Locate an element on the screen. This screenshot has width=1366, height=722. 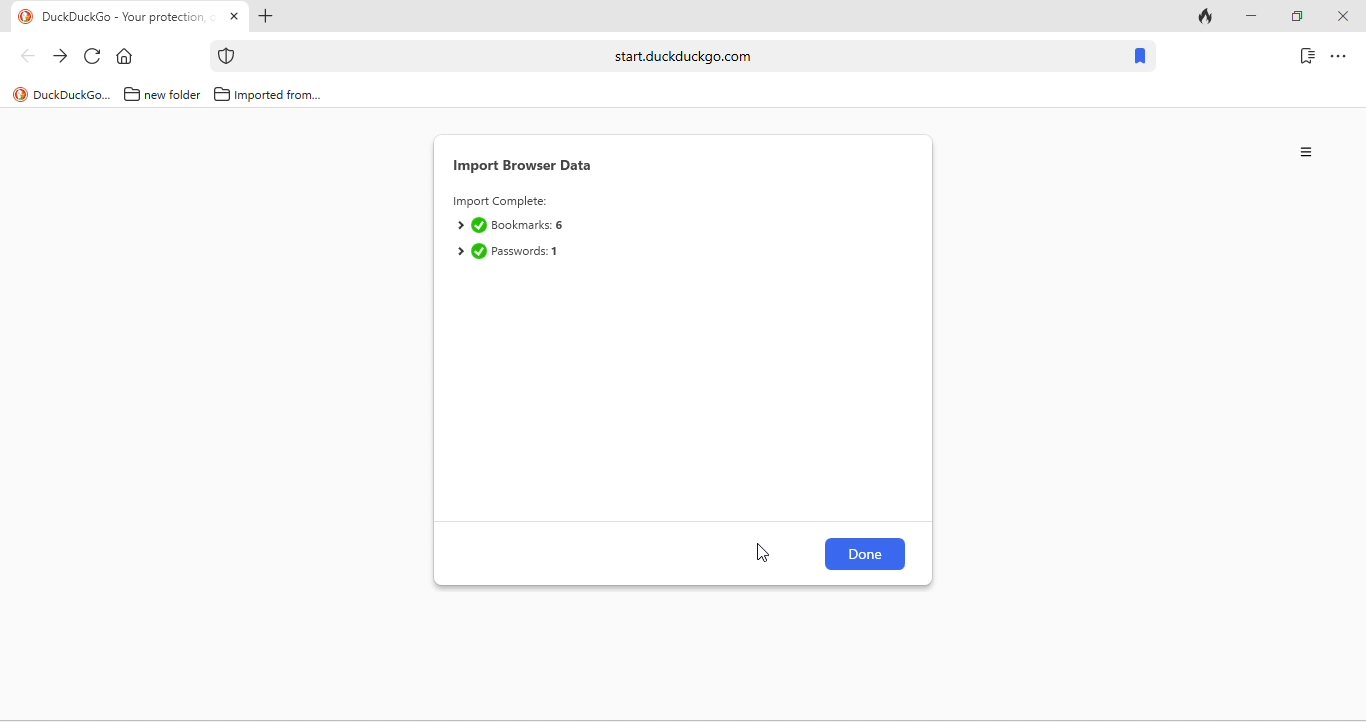
close tab is located at coordinates (234, 17).